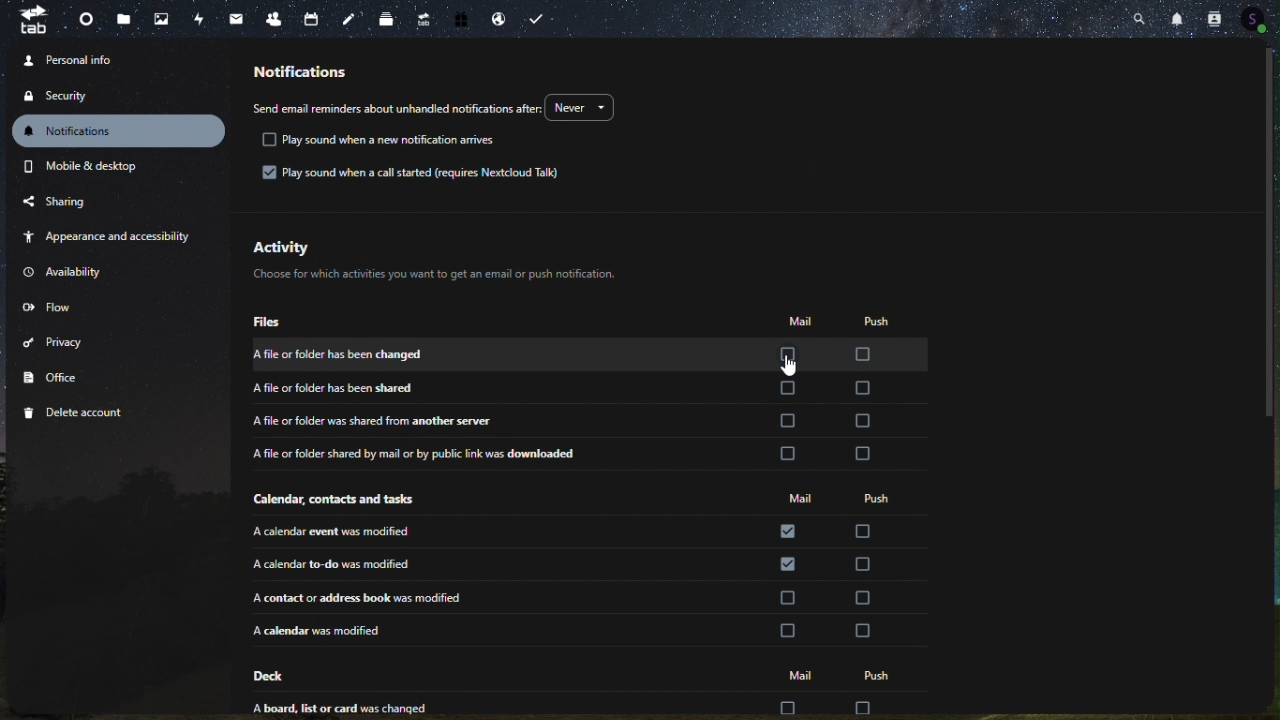 This screenshot has width=1280, height=720. What do you see at coordinates (351, 17) in the screenshot?
I see `note` at bounding box center [351, 17].